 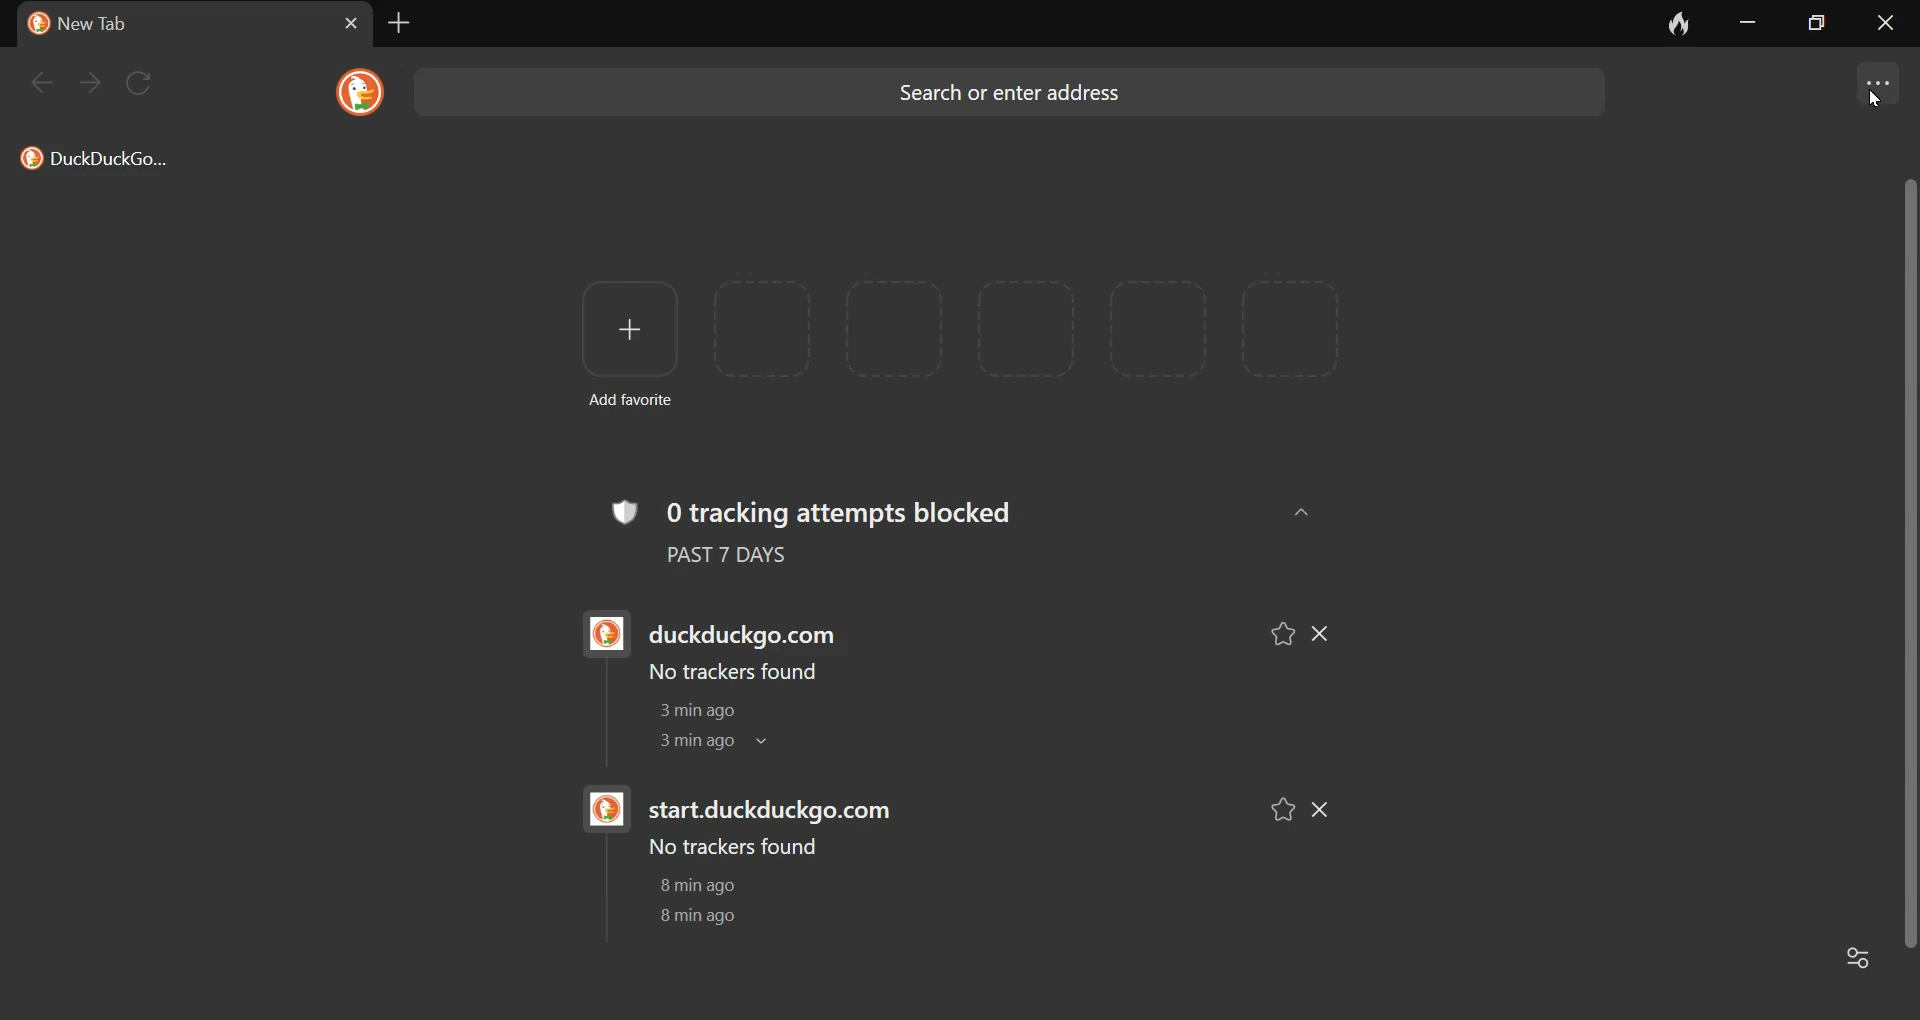 What do you see at coordinates (701, 886) in the screenshot?
I see `8 min ago` at bounding box center [701, 886].